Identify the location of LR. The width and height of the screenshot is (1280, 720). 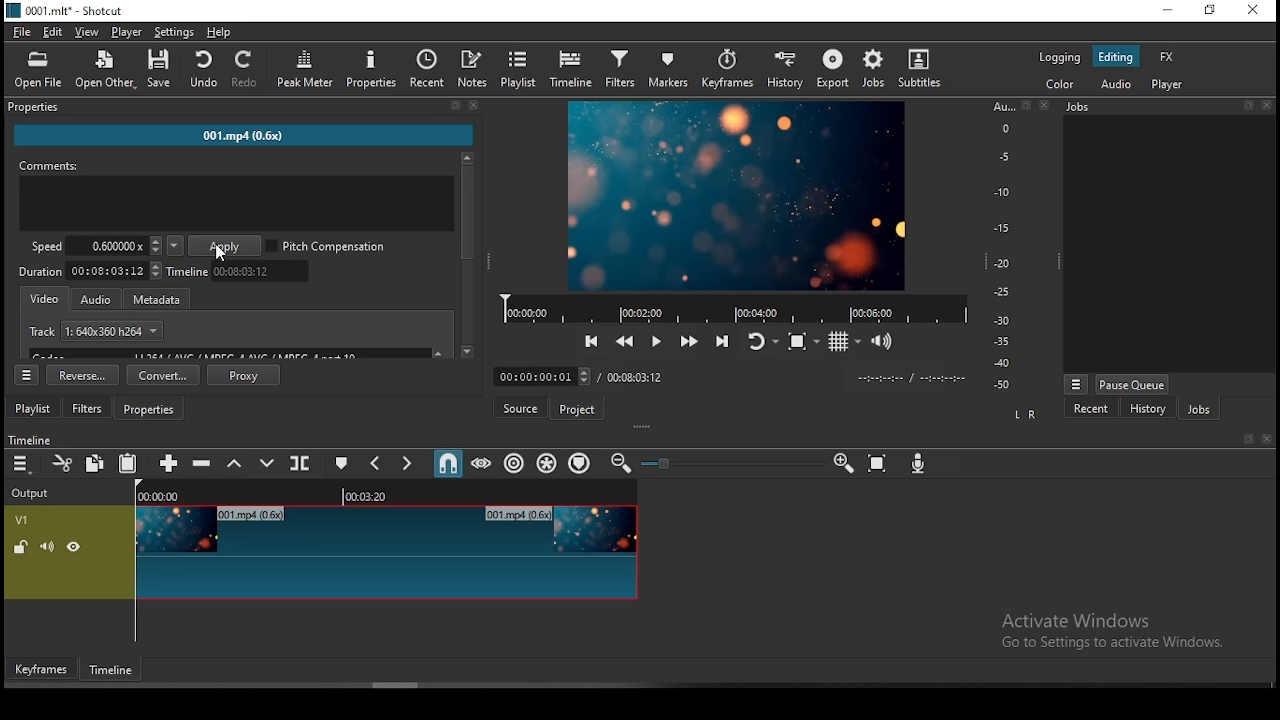
(1028, 411).